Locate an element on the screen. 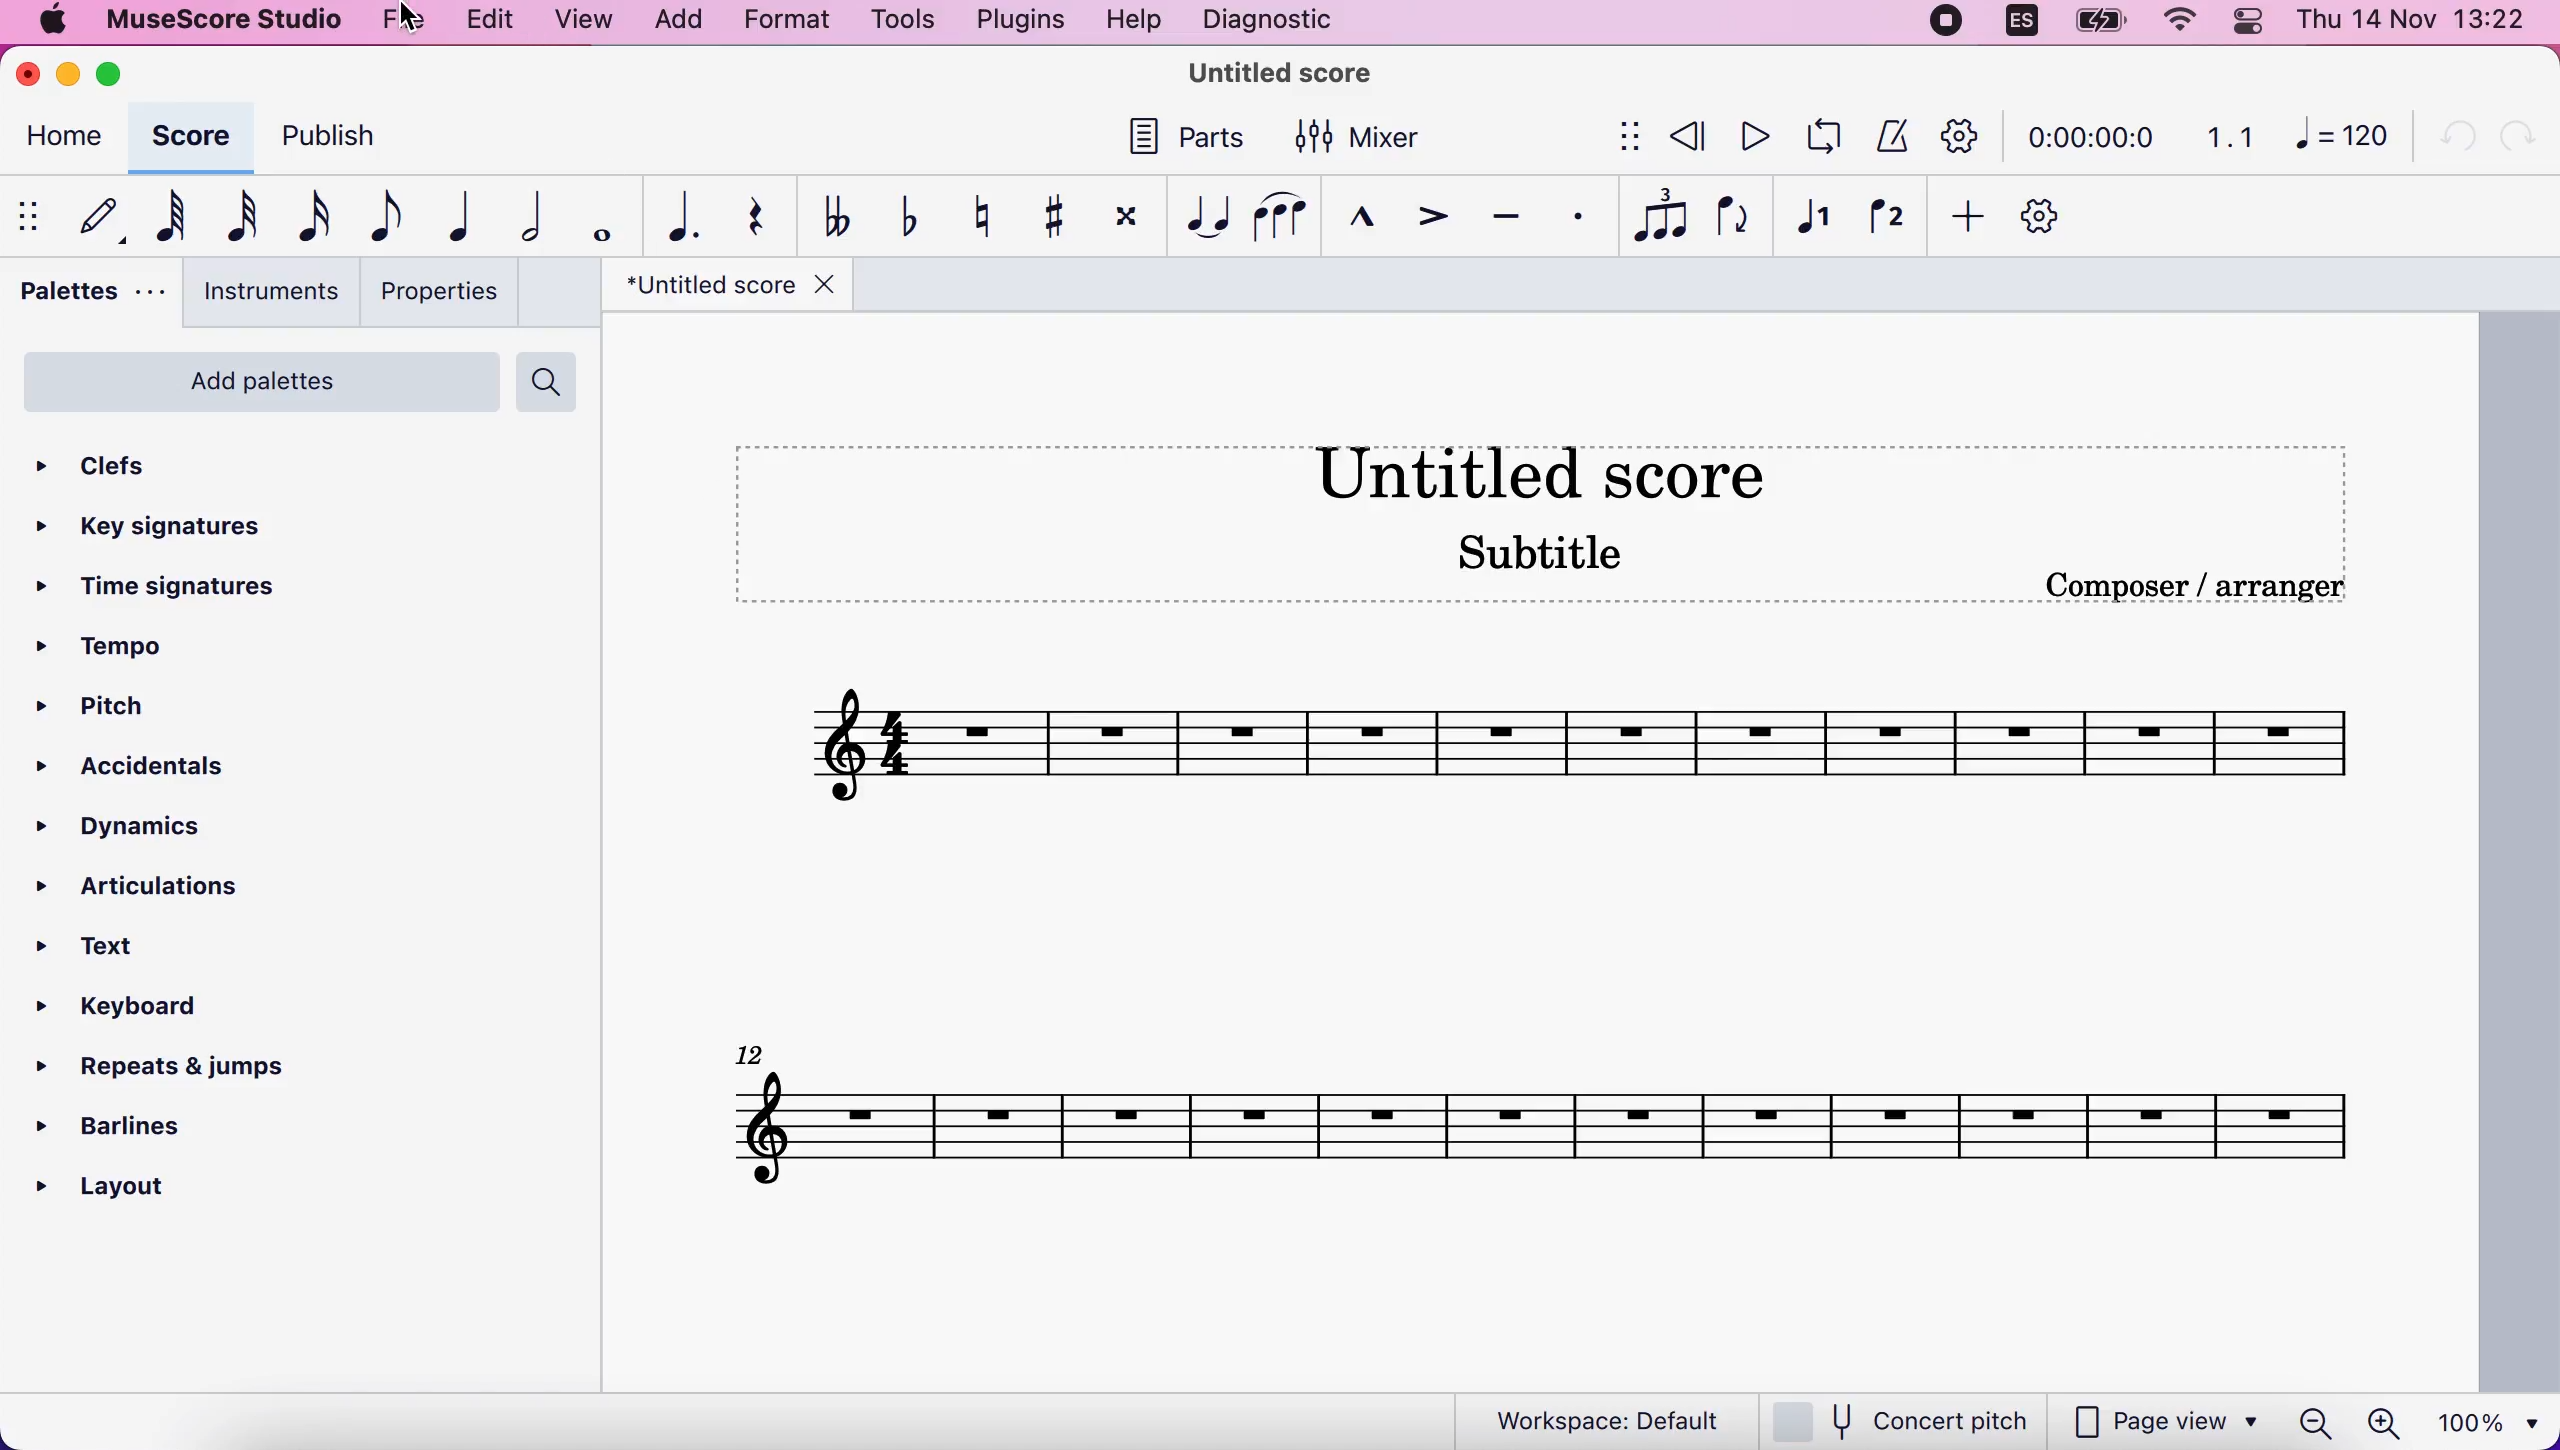  120 is located at coordinates (2346, 140).